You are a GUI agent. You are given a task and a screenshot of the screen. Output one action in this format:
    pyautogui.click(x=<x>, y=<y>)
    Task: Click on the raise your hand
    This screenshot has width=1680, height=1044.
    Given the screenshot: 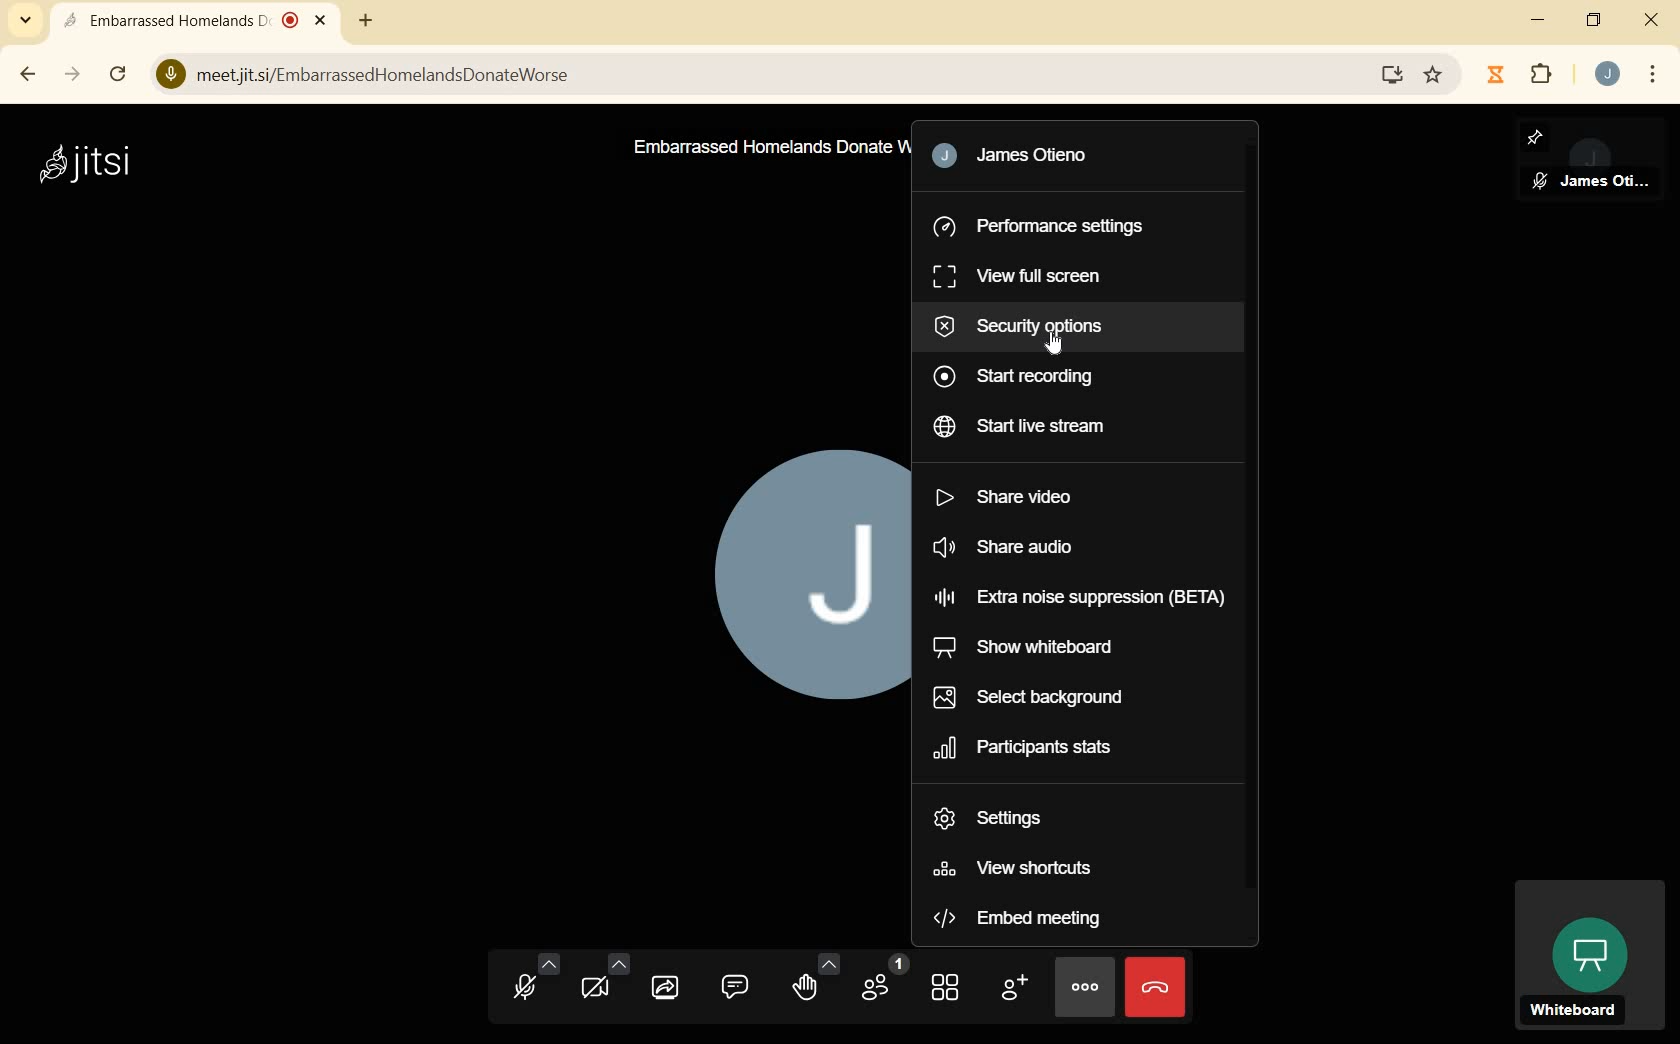 What is the action you would take?
    pyautogui.click(x=814, y=979)
    